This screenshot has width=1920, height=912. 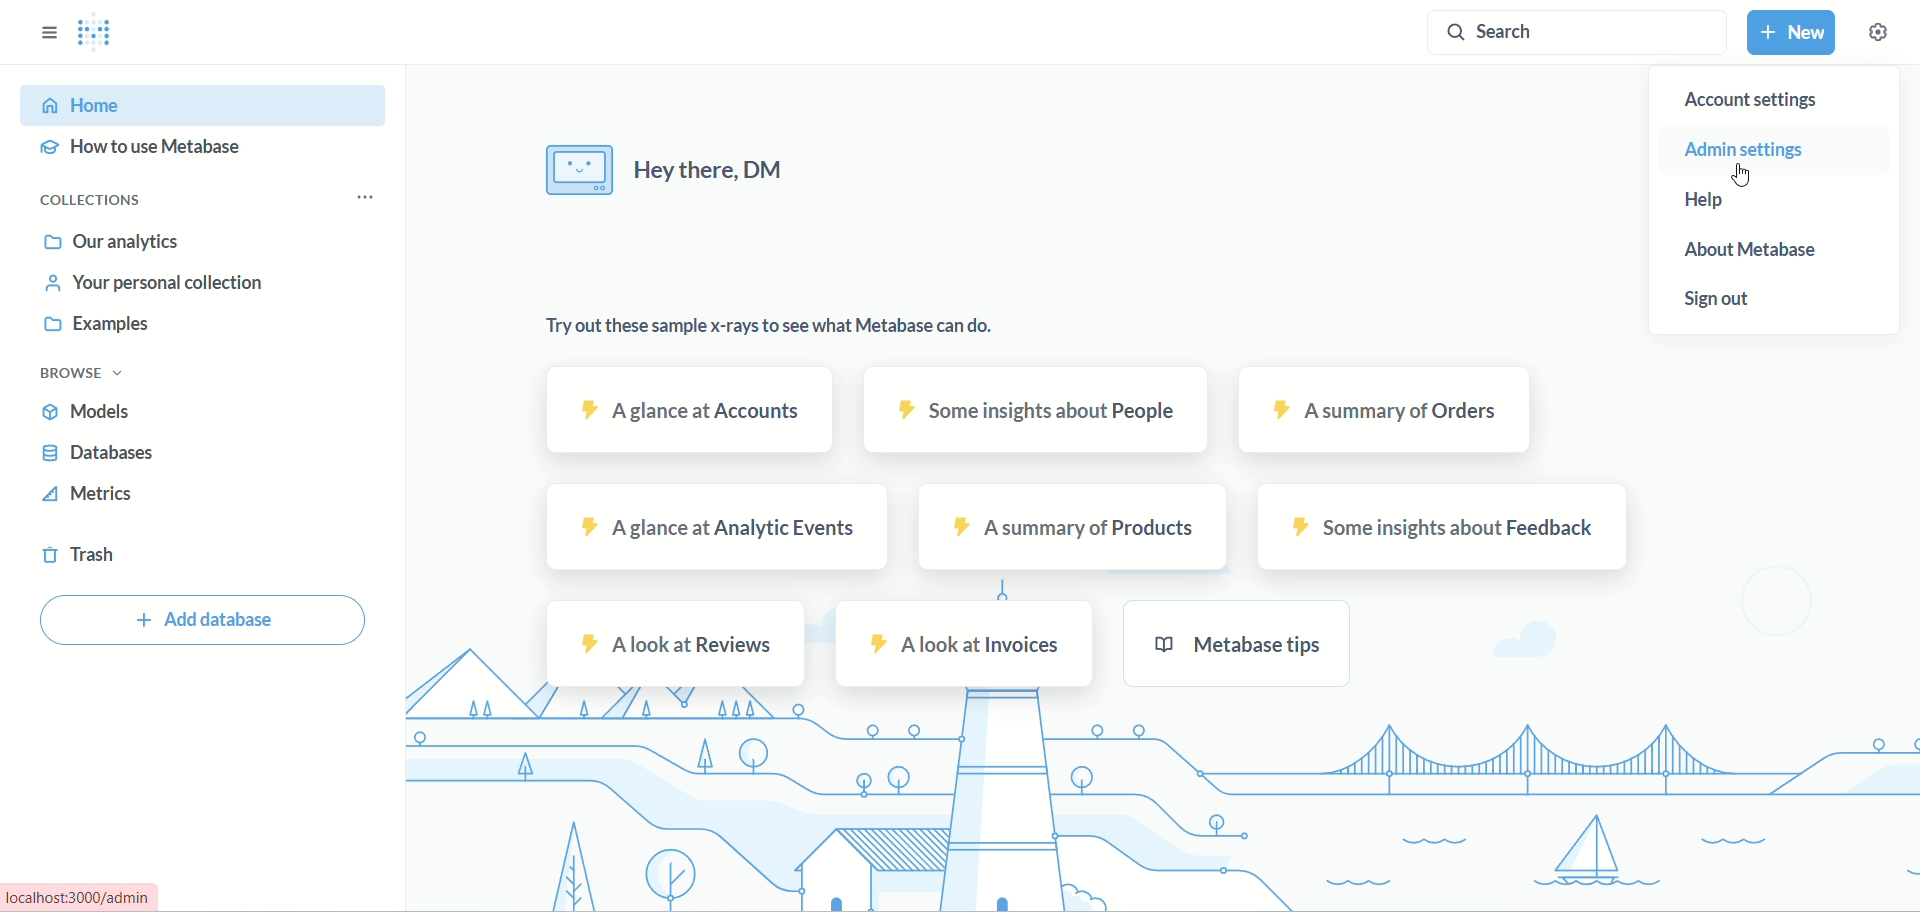 What do you see at coordinates (1790, 33) in the screenshot?
I see `new` at bounding box center [1790, 33].